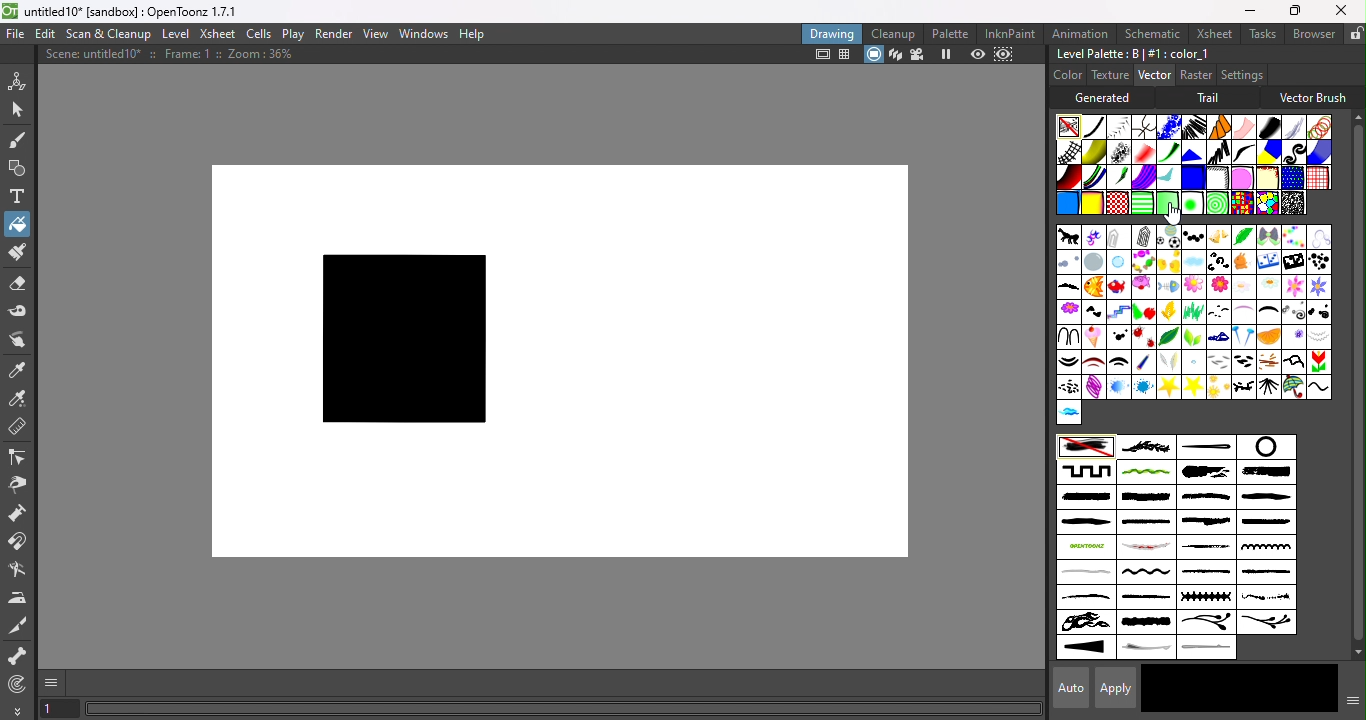 This screenshot has height=720, width=1366. Describe the element at coordinates (1081, 32) in the screenshot. I see `Animation` at that location.